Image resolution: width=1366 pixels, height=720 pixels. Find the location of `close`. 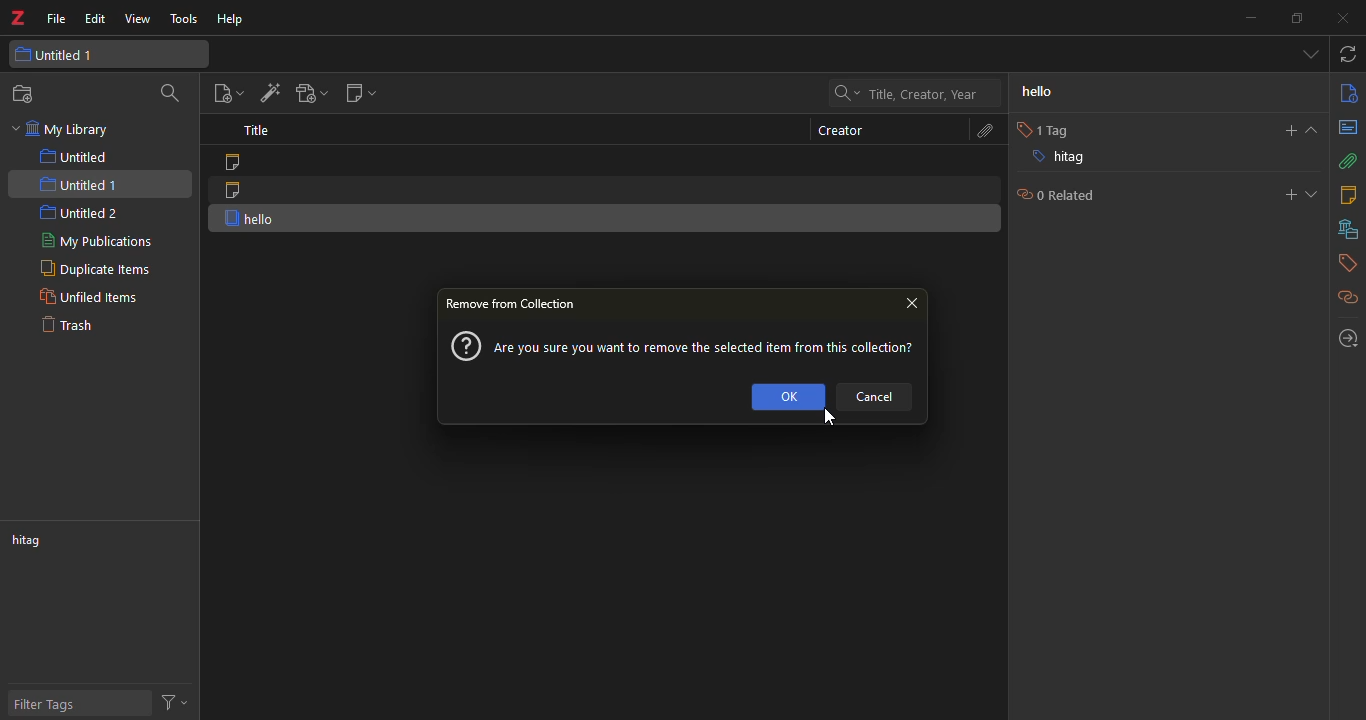

close is located at coordinates (1338, 16).